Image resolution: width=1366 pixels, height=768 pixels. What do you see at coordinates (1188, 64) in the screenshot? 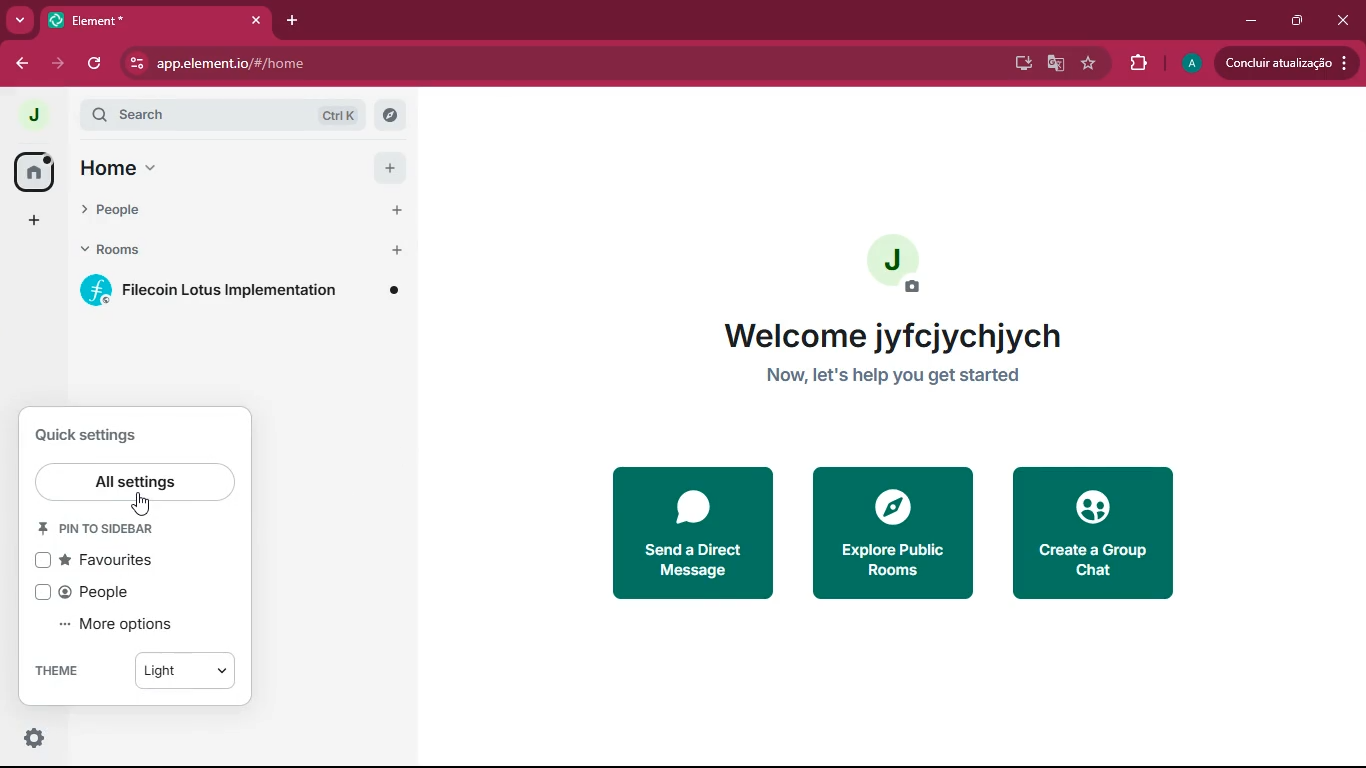
I see `profile` at bounding box center [1188, 64].